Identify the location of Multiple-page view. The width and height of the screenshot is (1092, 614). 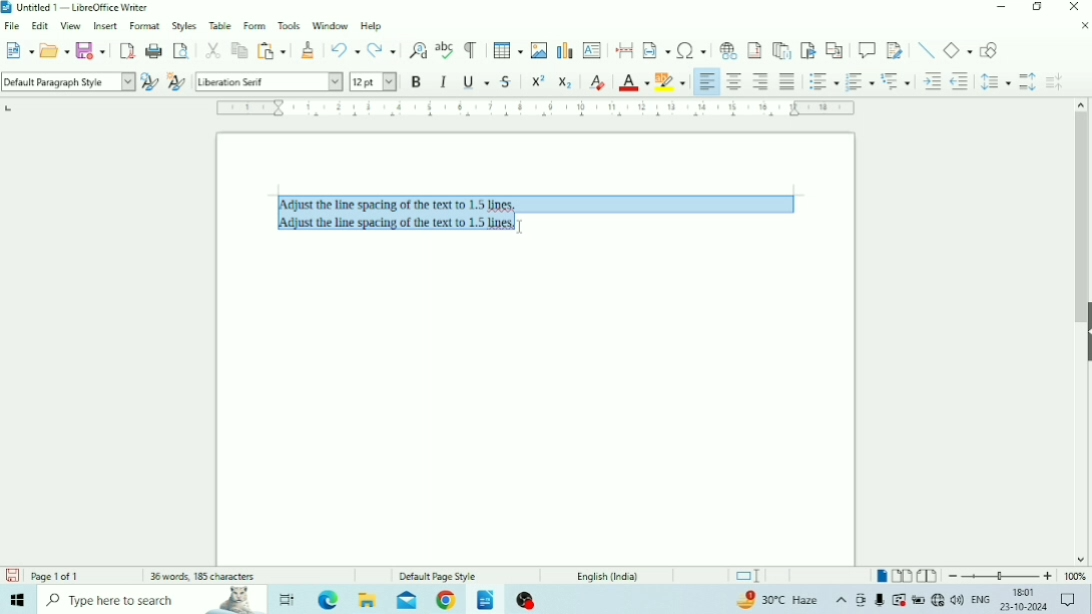
(902, 576).